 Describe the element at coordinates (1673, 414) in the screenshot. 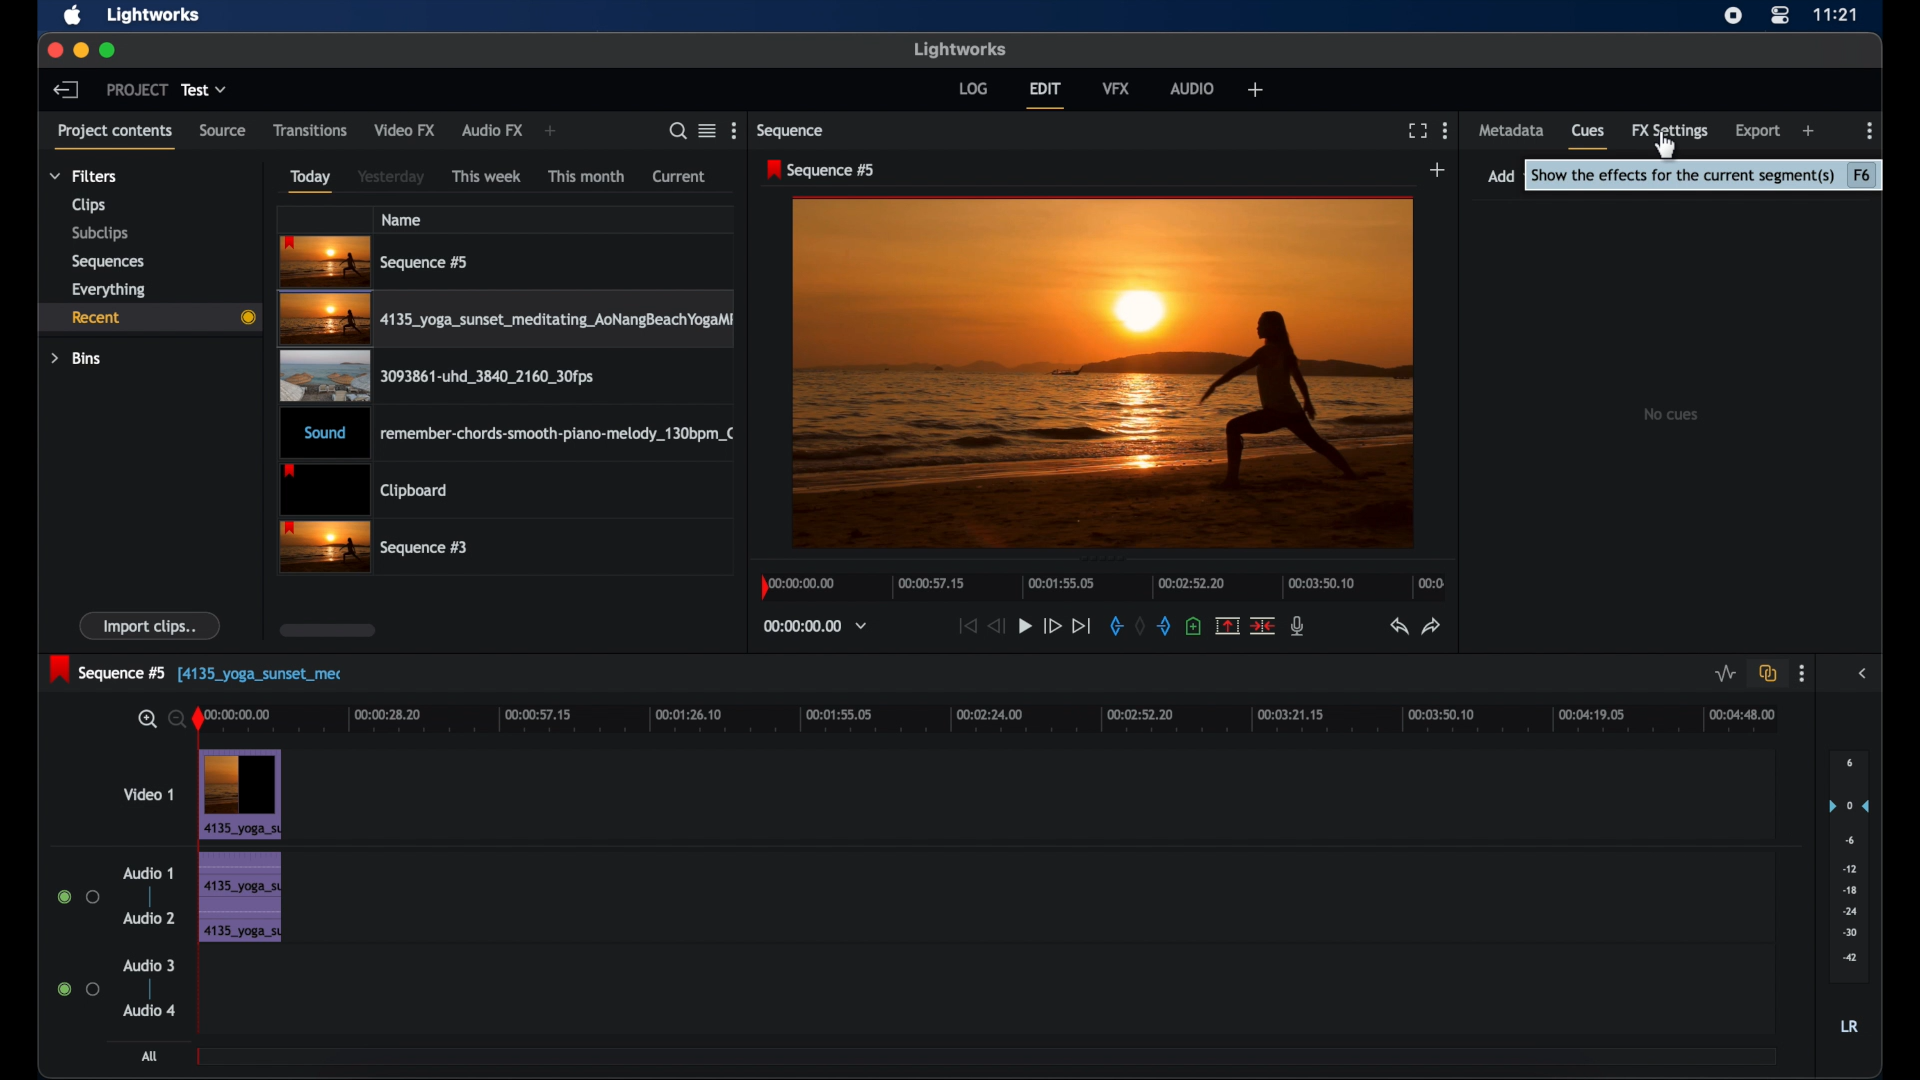

I see `no cues` at that location.